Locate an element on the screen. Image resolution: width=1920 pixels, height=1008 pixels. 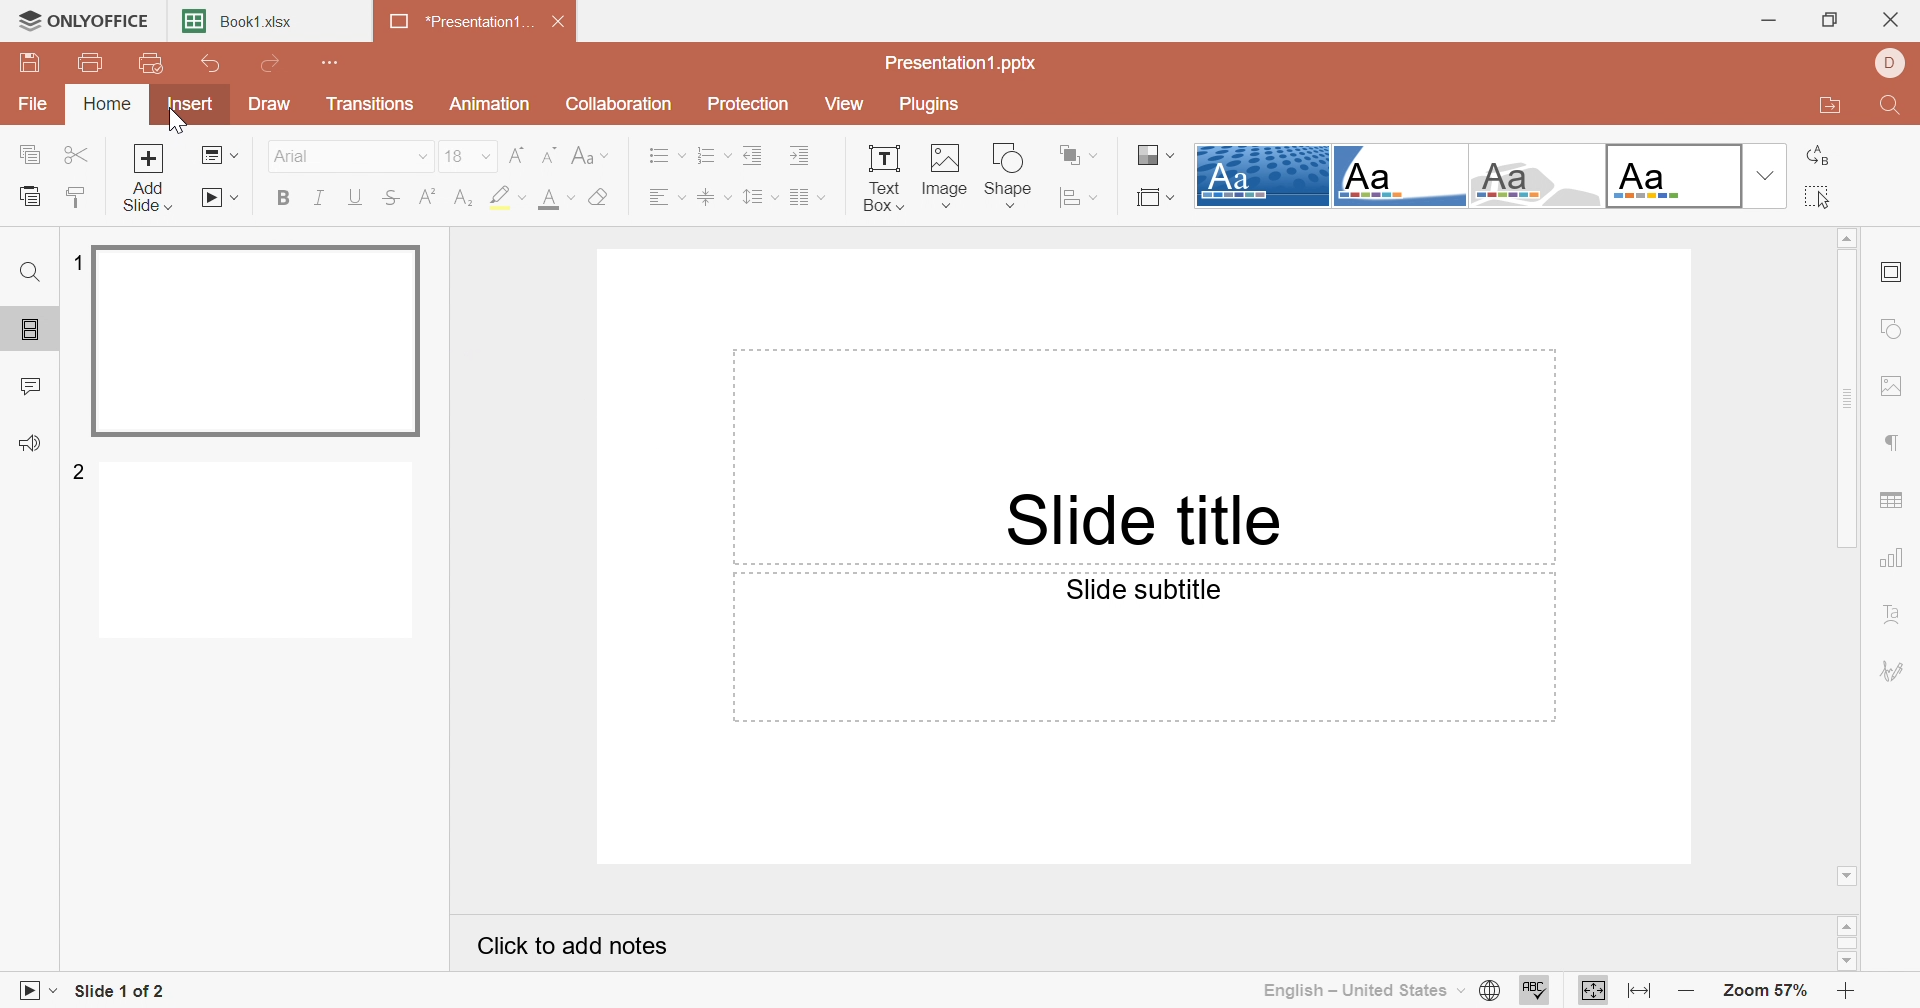
Fit to width is located at coordinates (1641, 991).